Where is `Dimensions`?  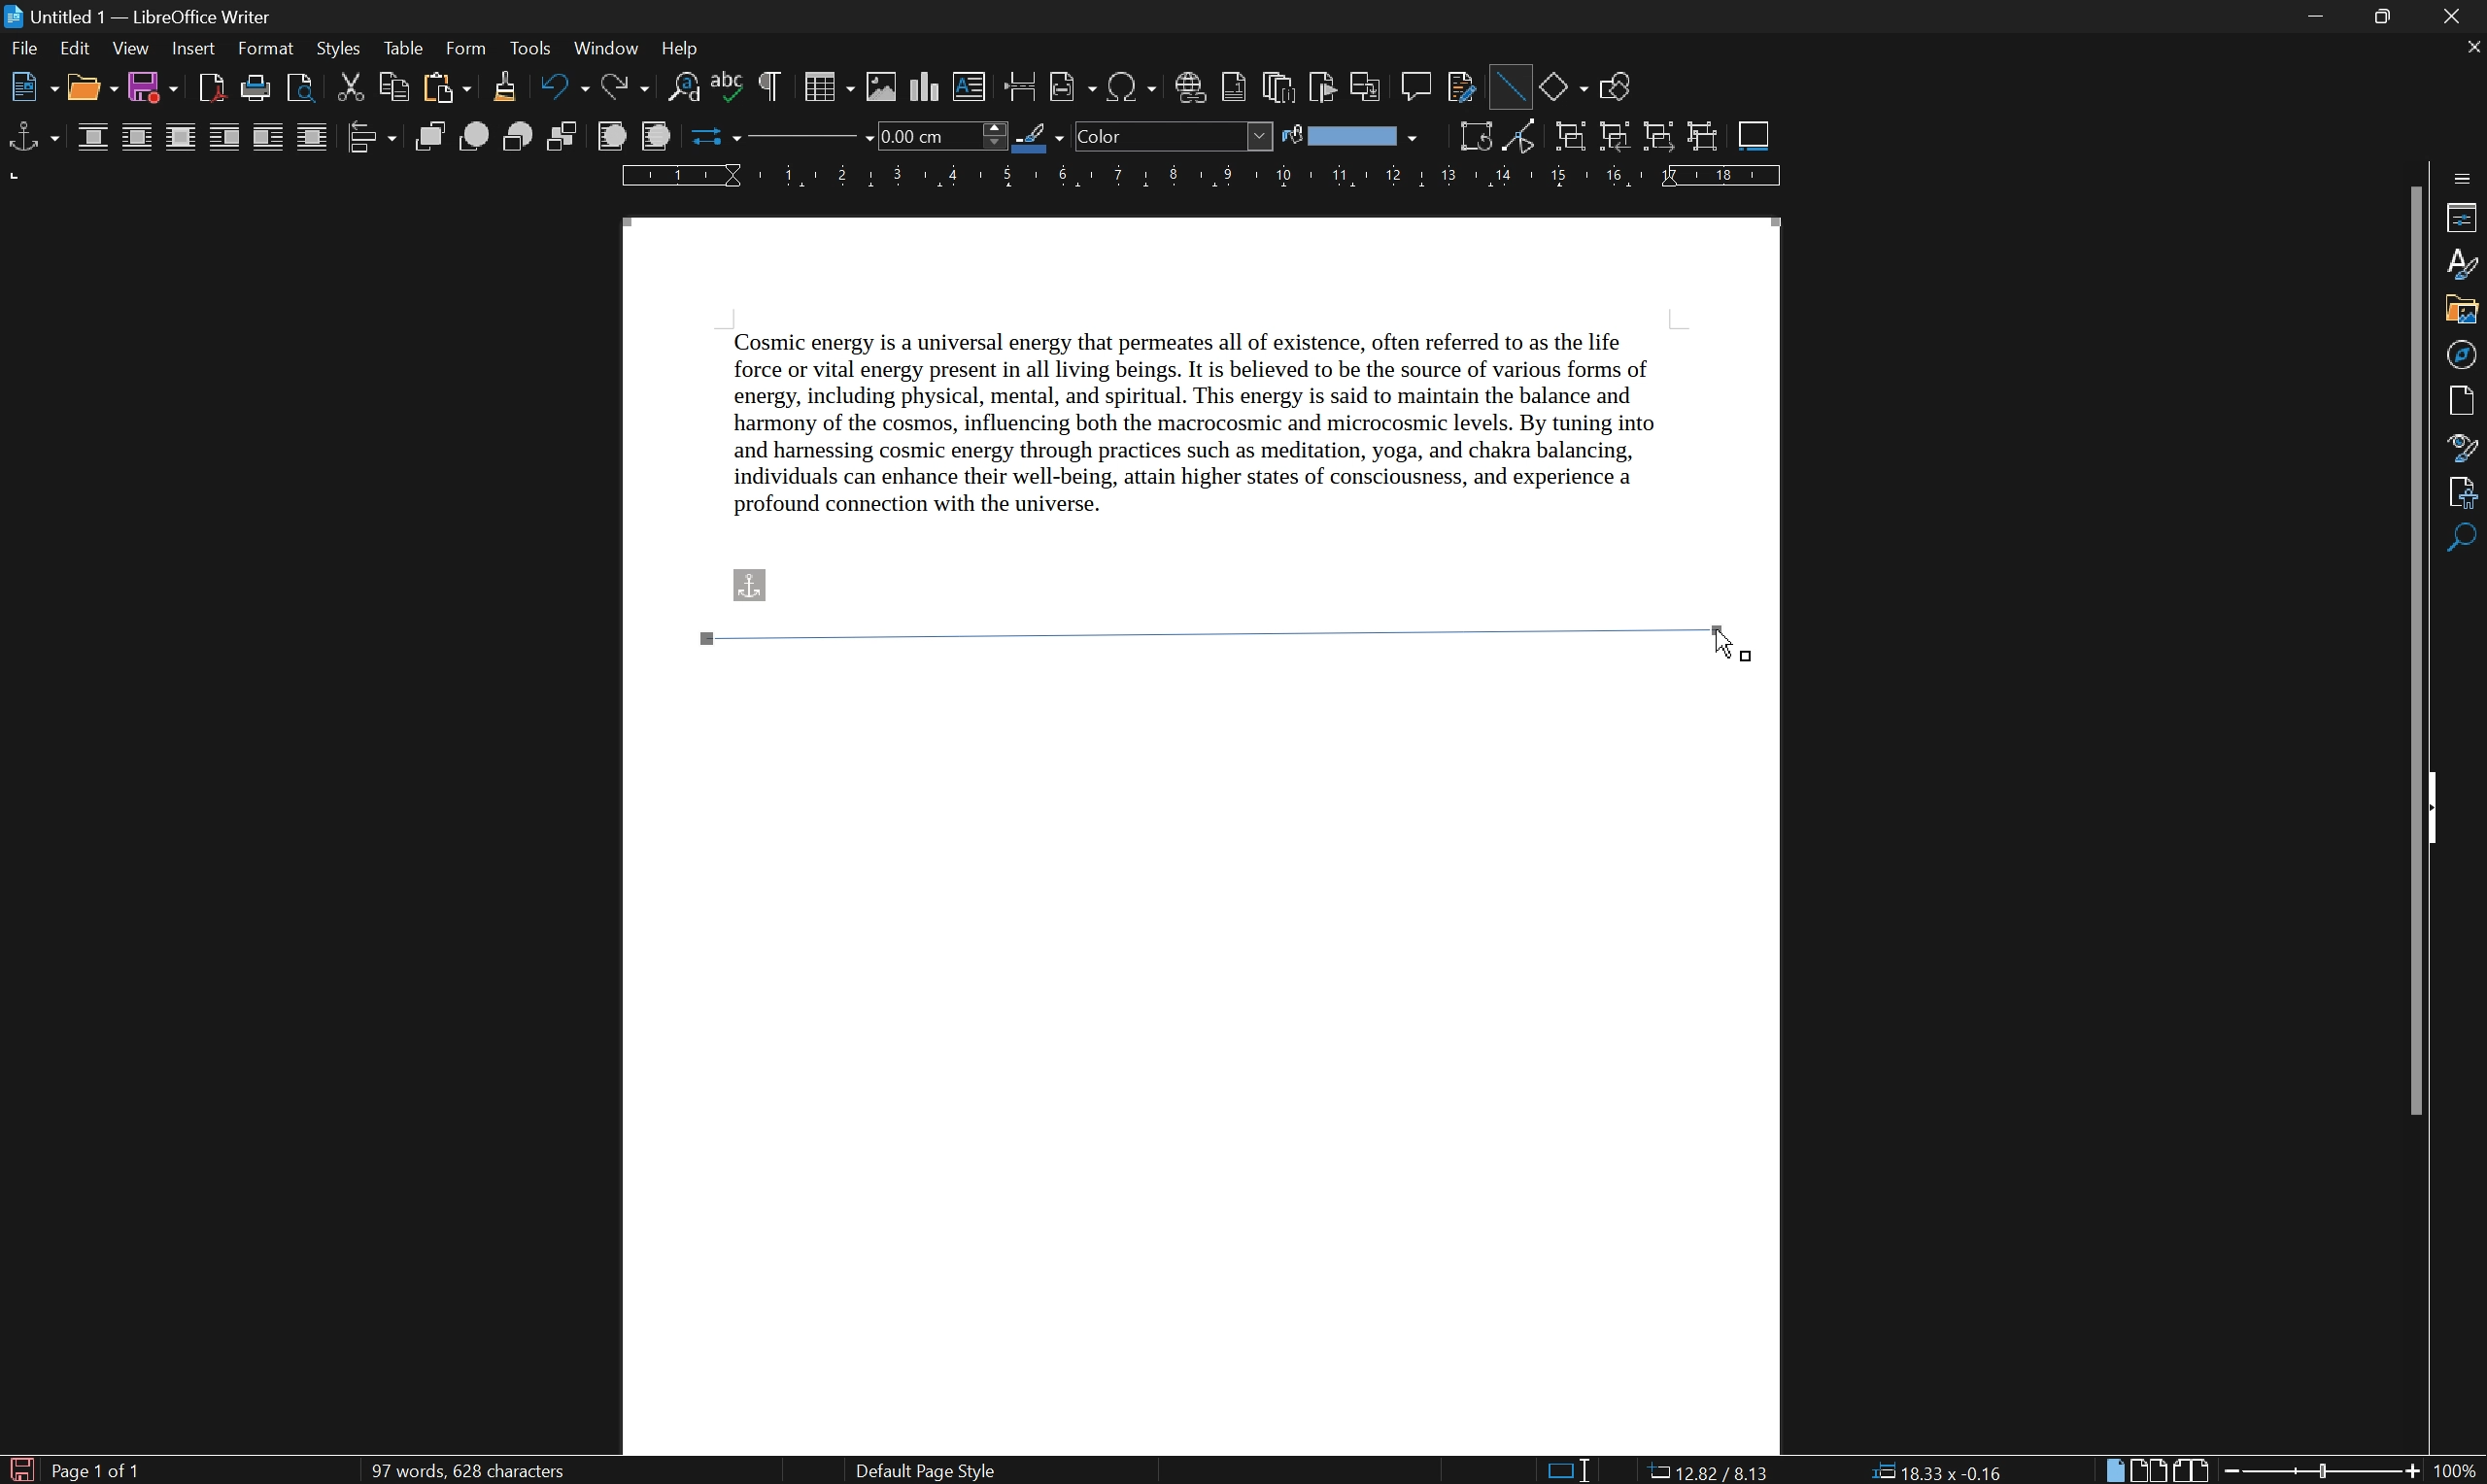 Dimensions is located at coordinates (1707, 1469).